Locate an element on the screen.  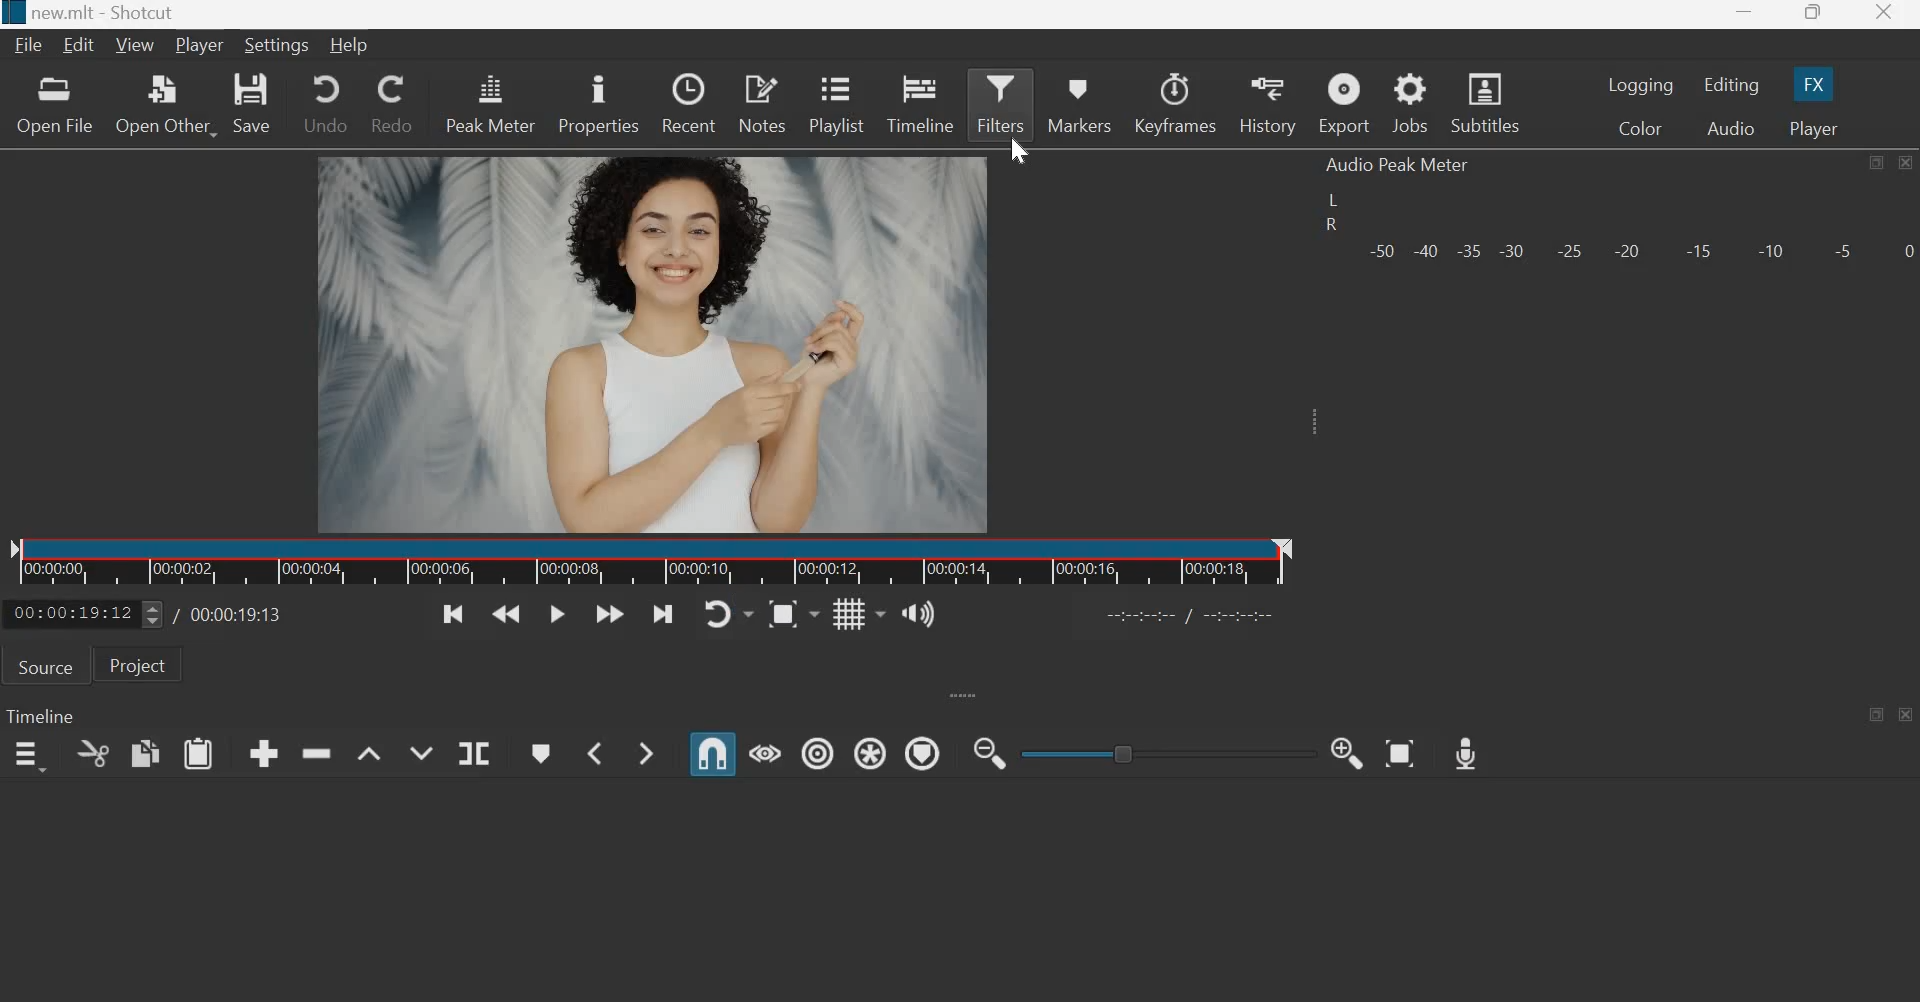
minimize is located at coordinates (1744, 16).